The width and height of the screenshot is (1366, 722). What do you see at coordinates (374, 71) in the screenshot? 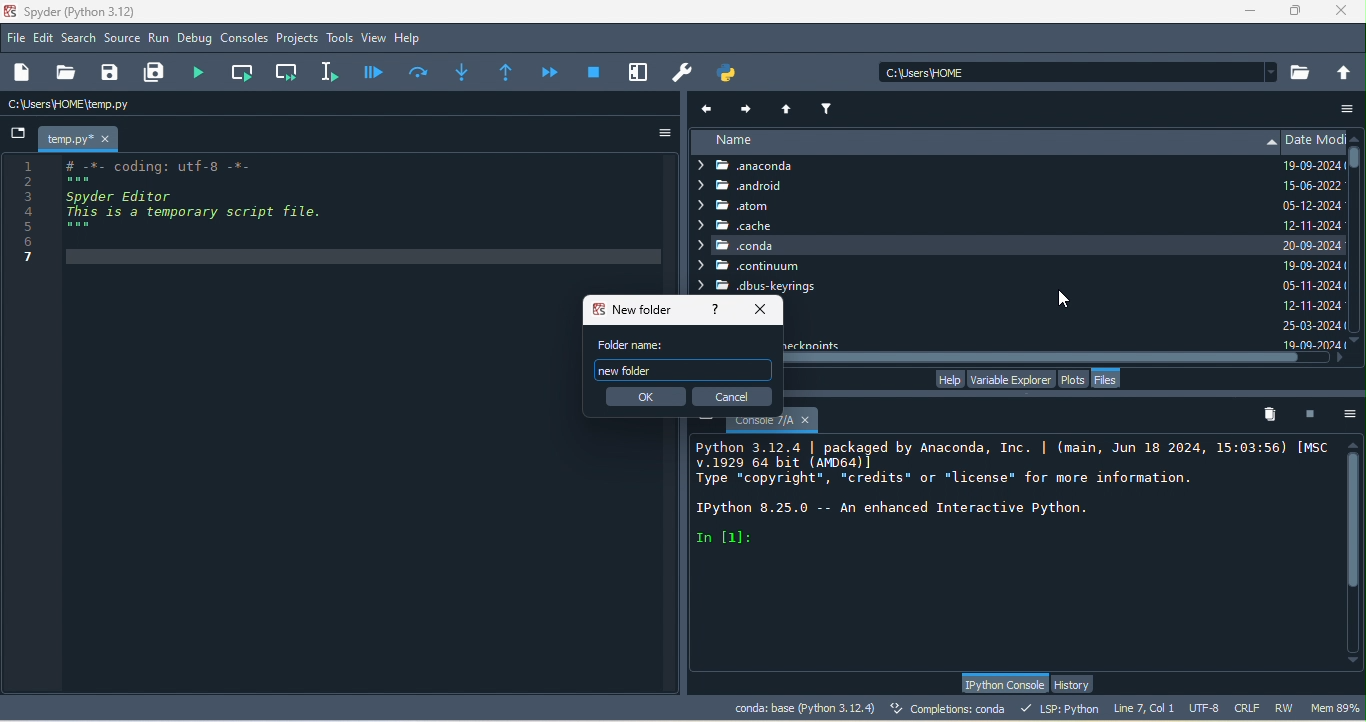
I see `debug file` at bounding box center [374, 71].